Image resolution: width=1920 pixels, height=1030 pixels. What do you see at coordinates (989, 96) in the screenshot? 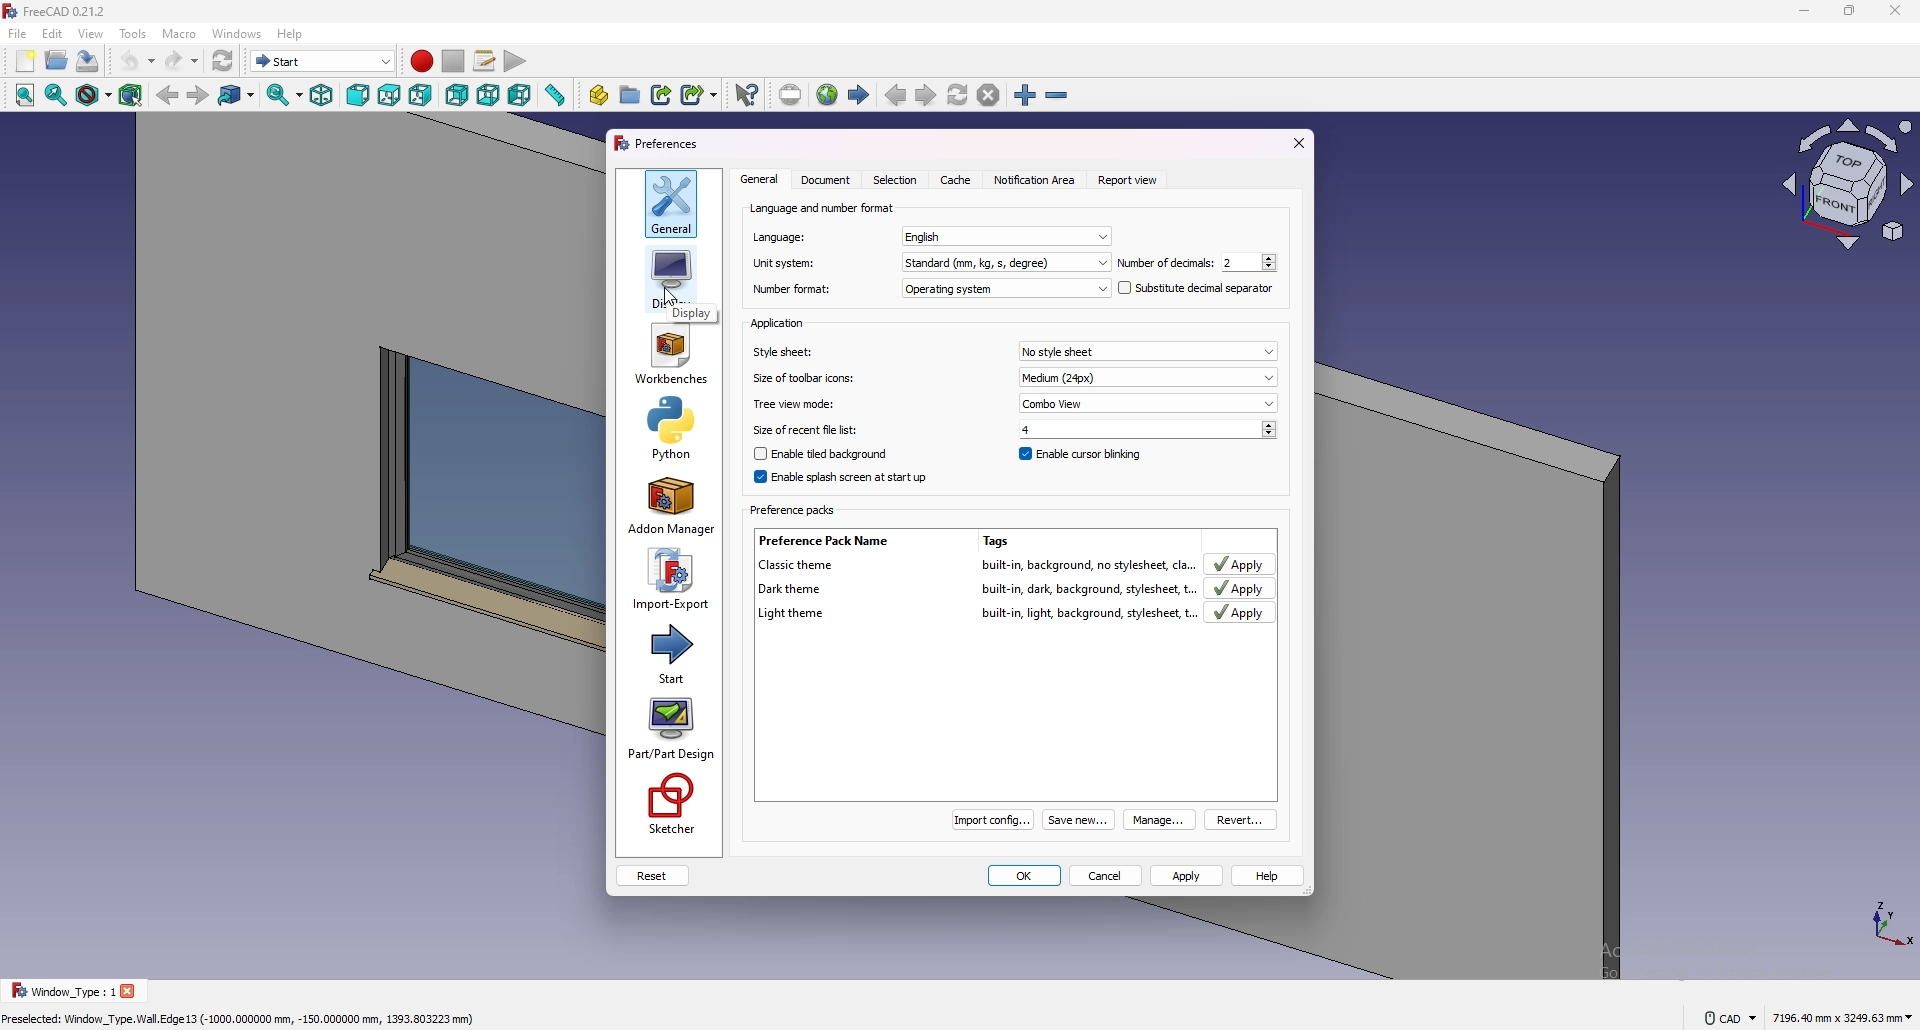
I see `stop loading` at bounding box center [989, 96].